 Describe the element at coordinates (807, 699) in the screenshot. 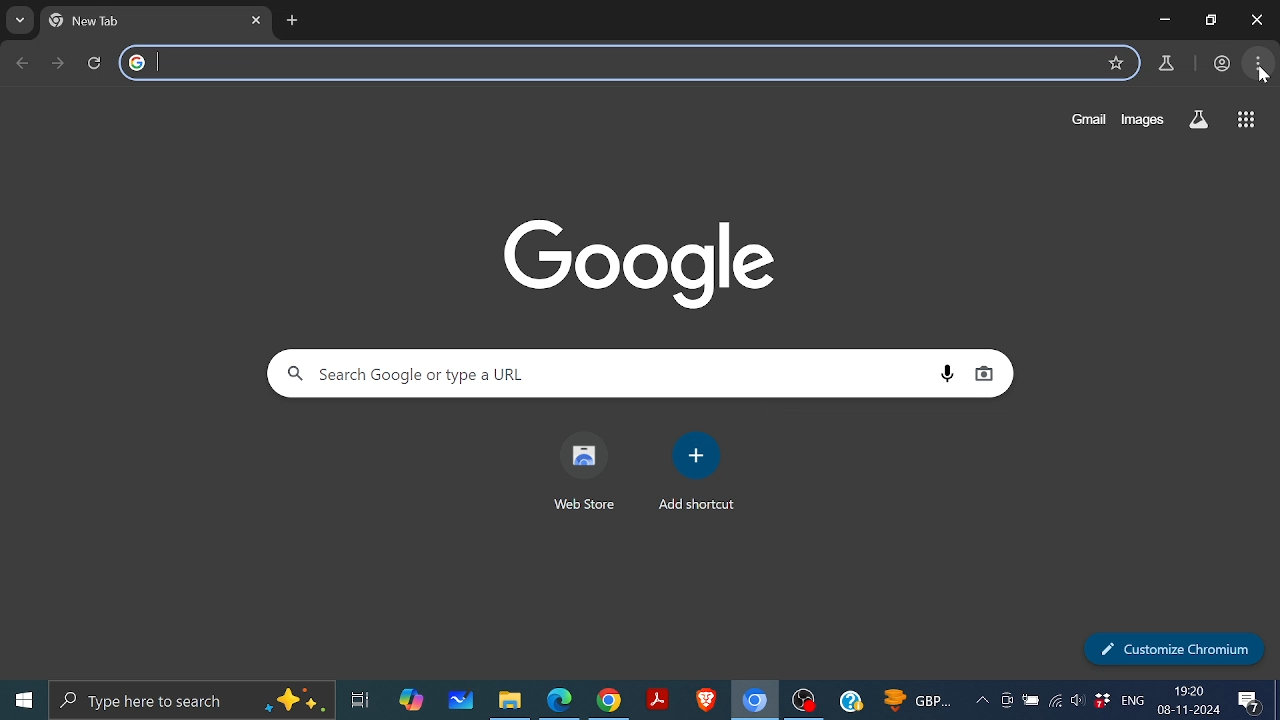

I see `OBS studio` at that location.